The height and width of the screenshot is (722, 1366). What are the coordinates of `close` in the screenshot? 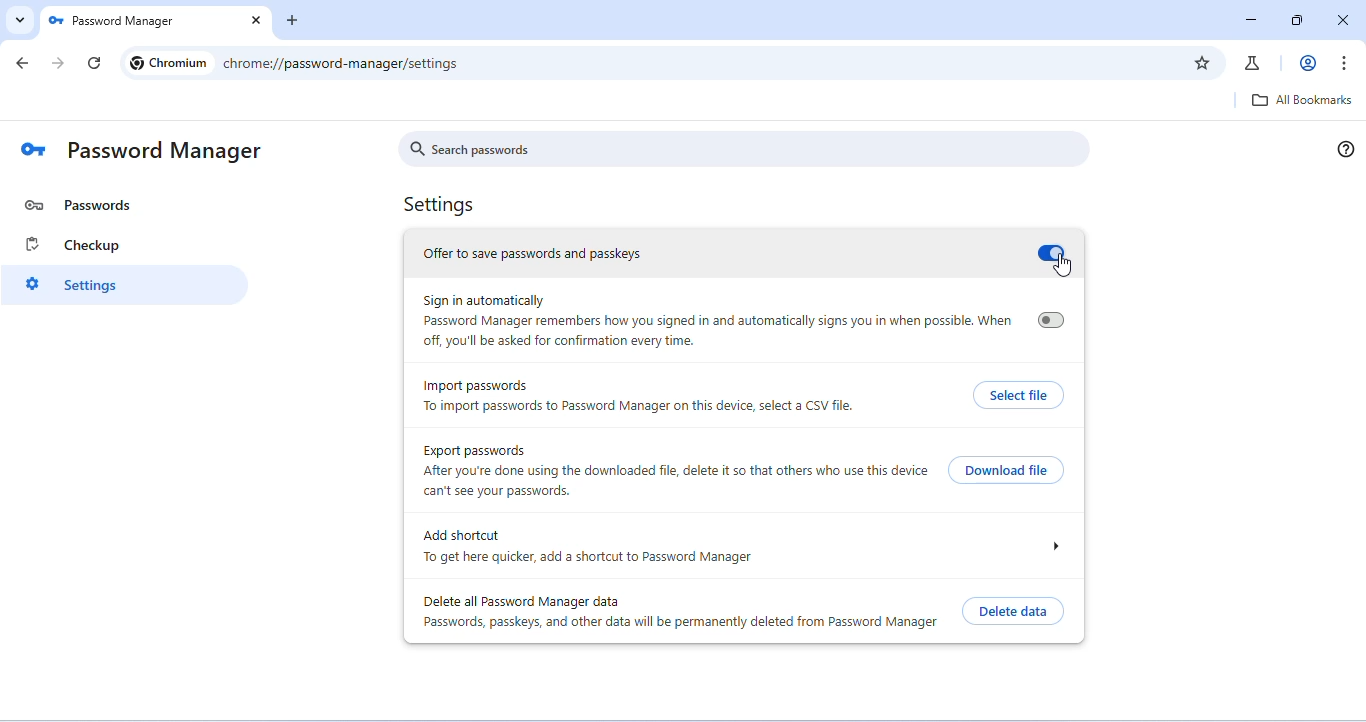 It's located at (1346, 21).